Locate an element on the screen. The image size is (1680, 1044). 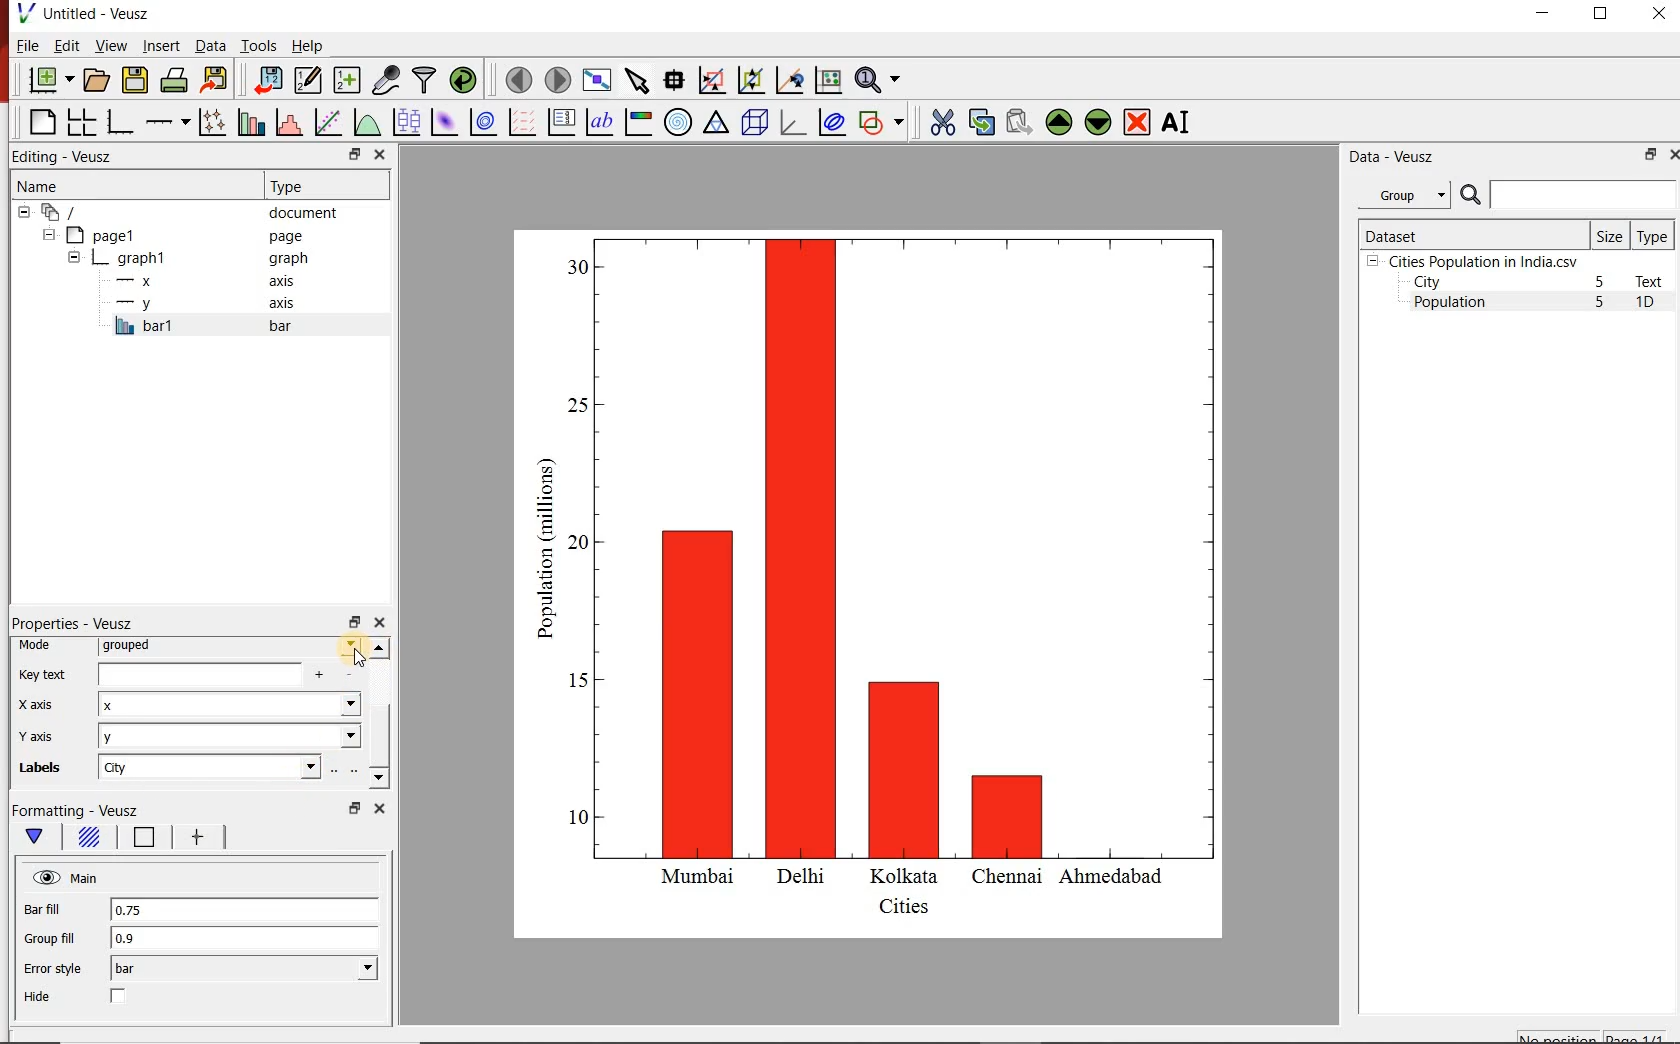
text label is located at coordinates (599, 121).